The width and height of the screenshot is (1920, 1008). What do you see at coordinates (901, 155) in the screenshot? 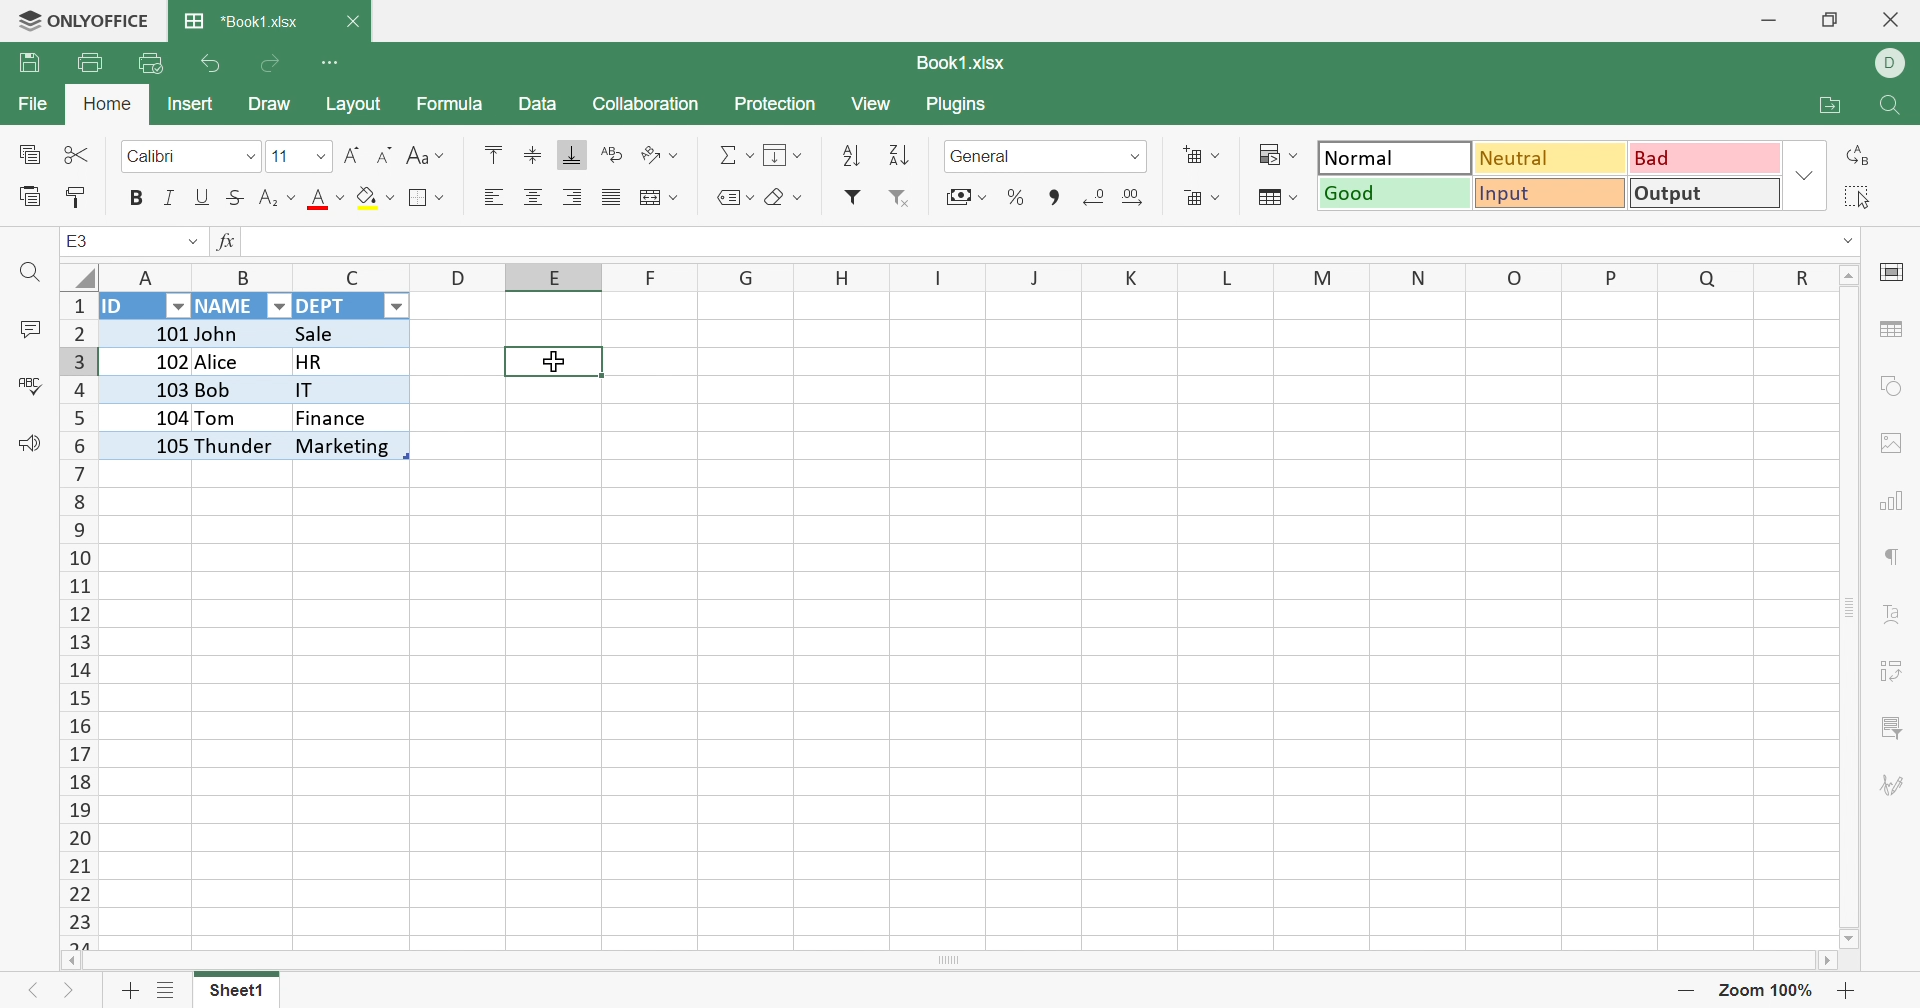
I see `Descending order` at bounding box center [901, 155].